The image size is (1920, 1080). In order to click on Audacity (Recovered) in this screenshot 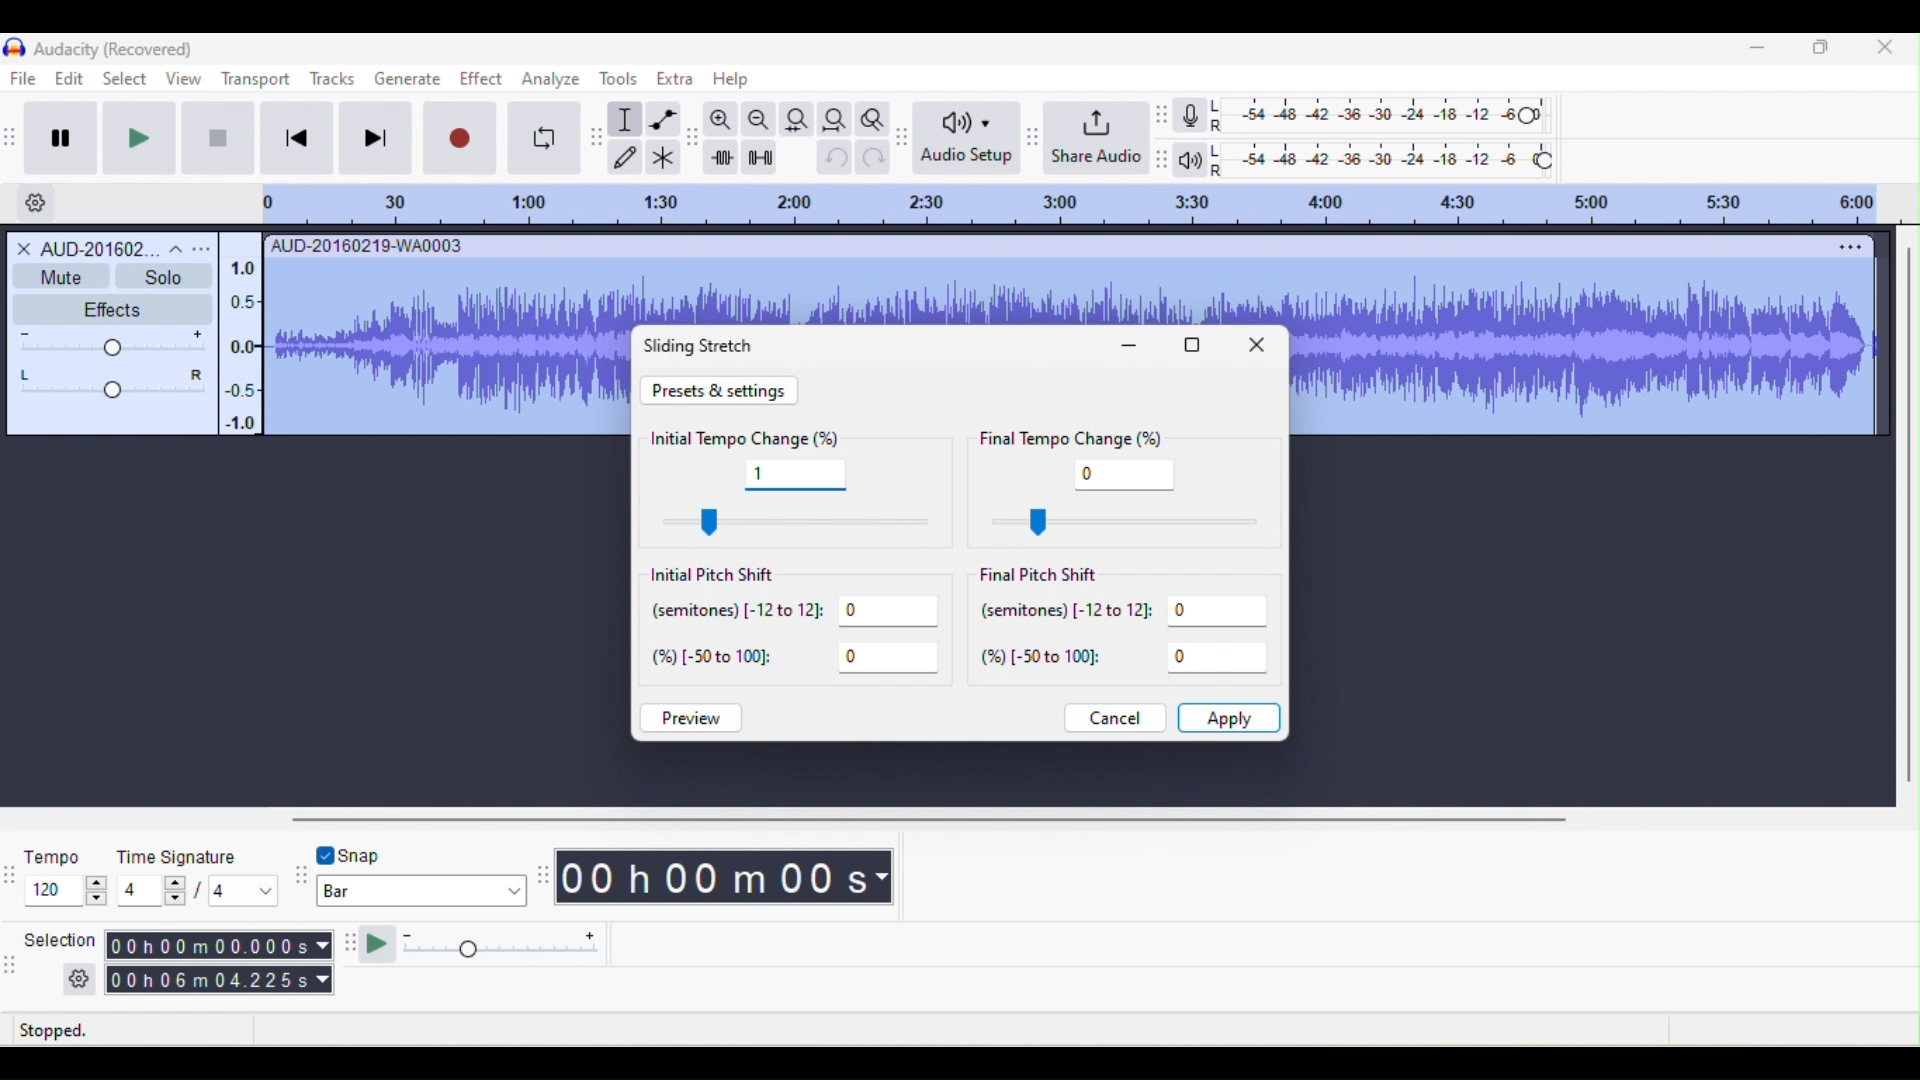, I will do `click(113, 49)`.